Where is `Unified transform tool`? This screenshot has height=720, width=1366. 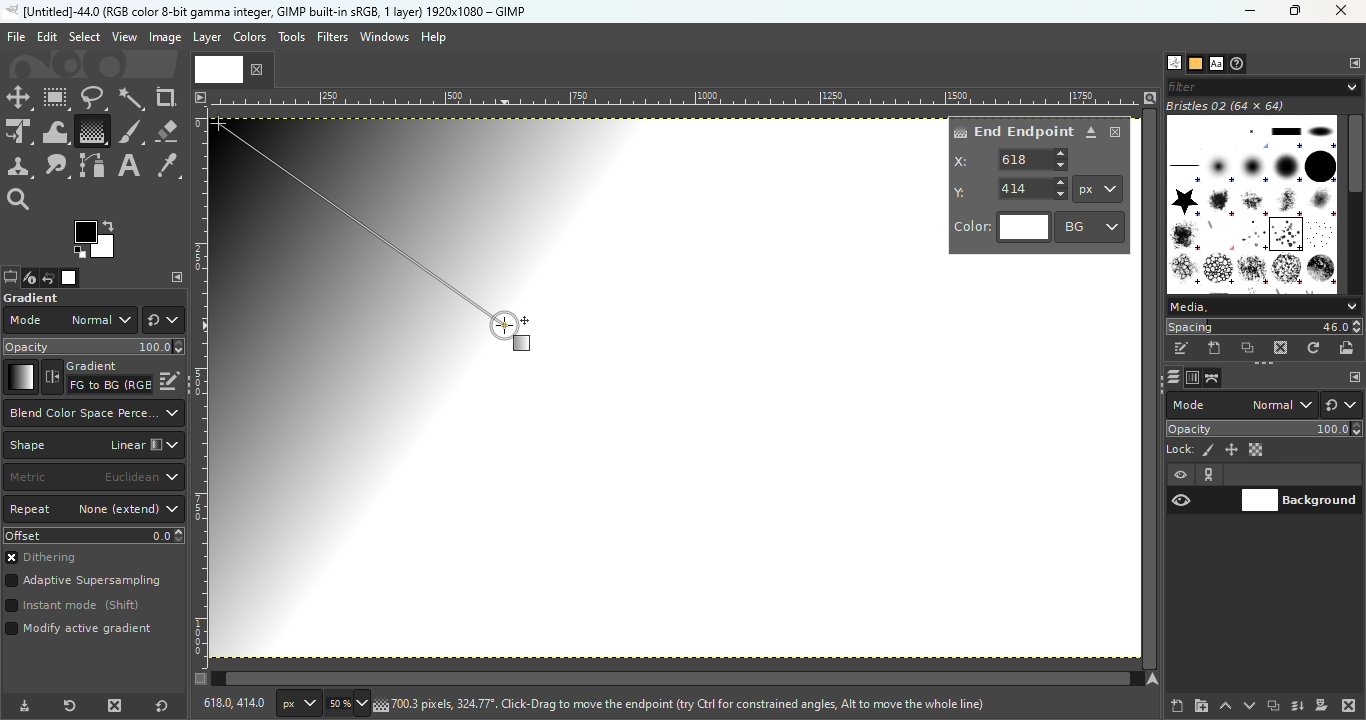 Unified transform tool is located at coordinates (18, 133).